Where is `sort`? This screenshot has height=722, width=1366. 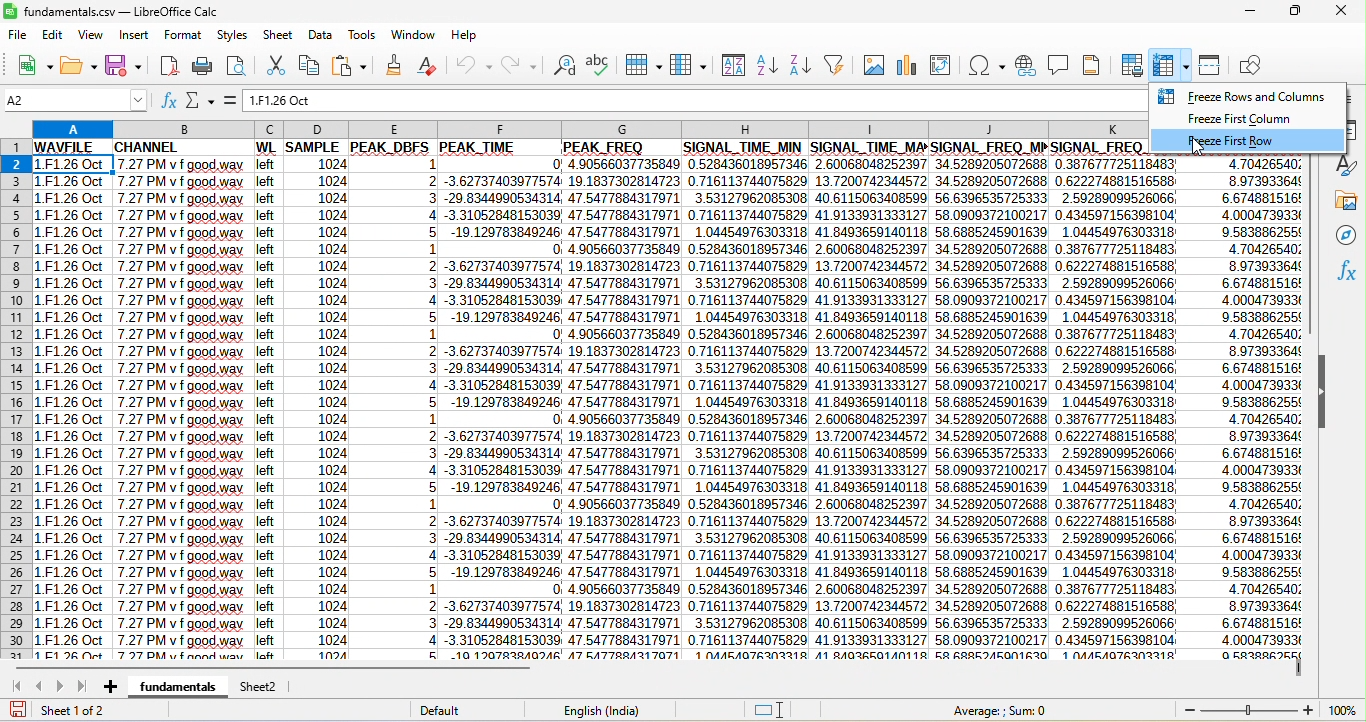
sort is located at coordinates (730, 66).